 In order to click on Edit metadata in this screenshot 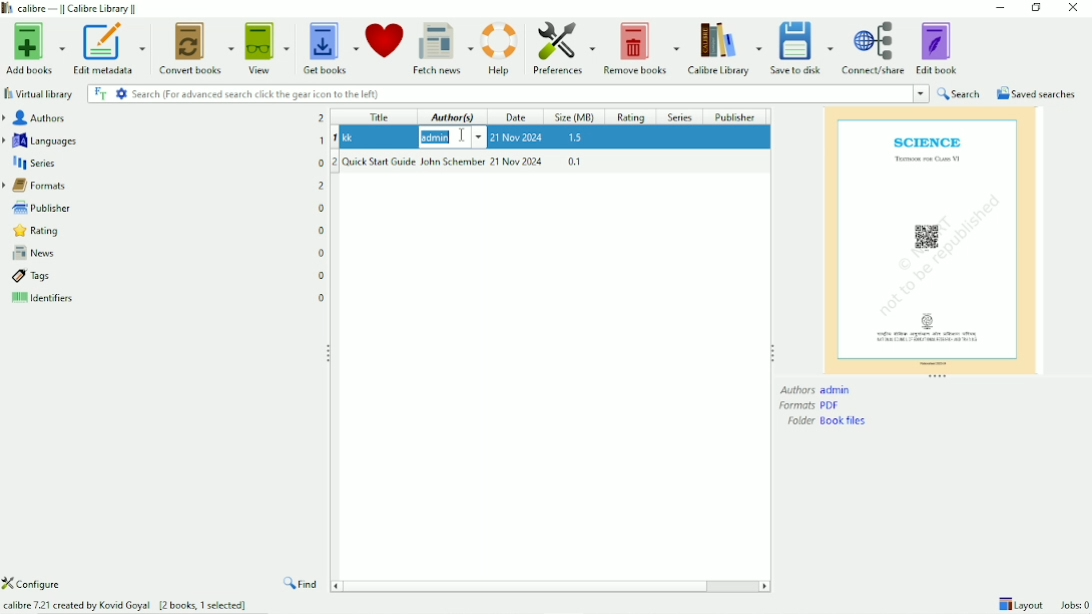, I will do `click(110, 49)`.